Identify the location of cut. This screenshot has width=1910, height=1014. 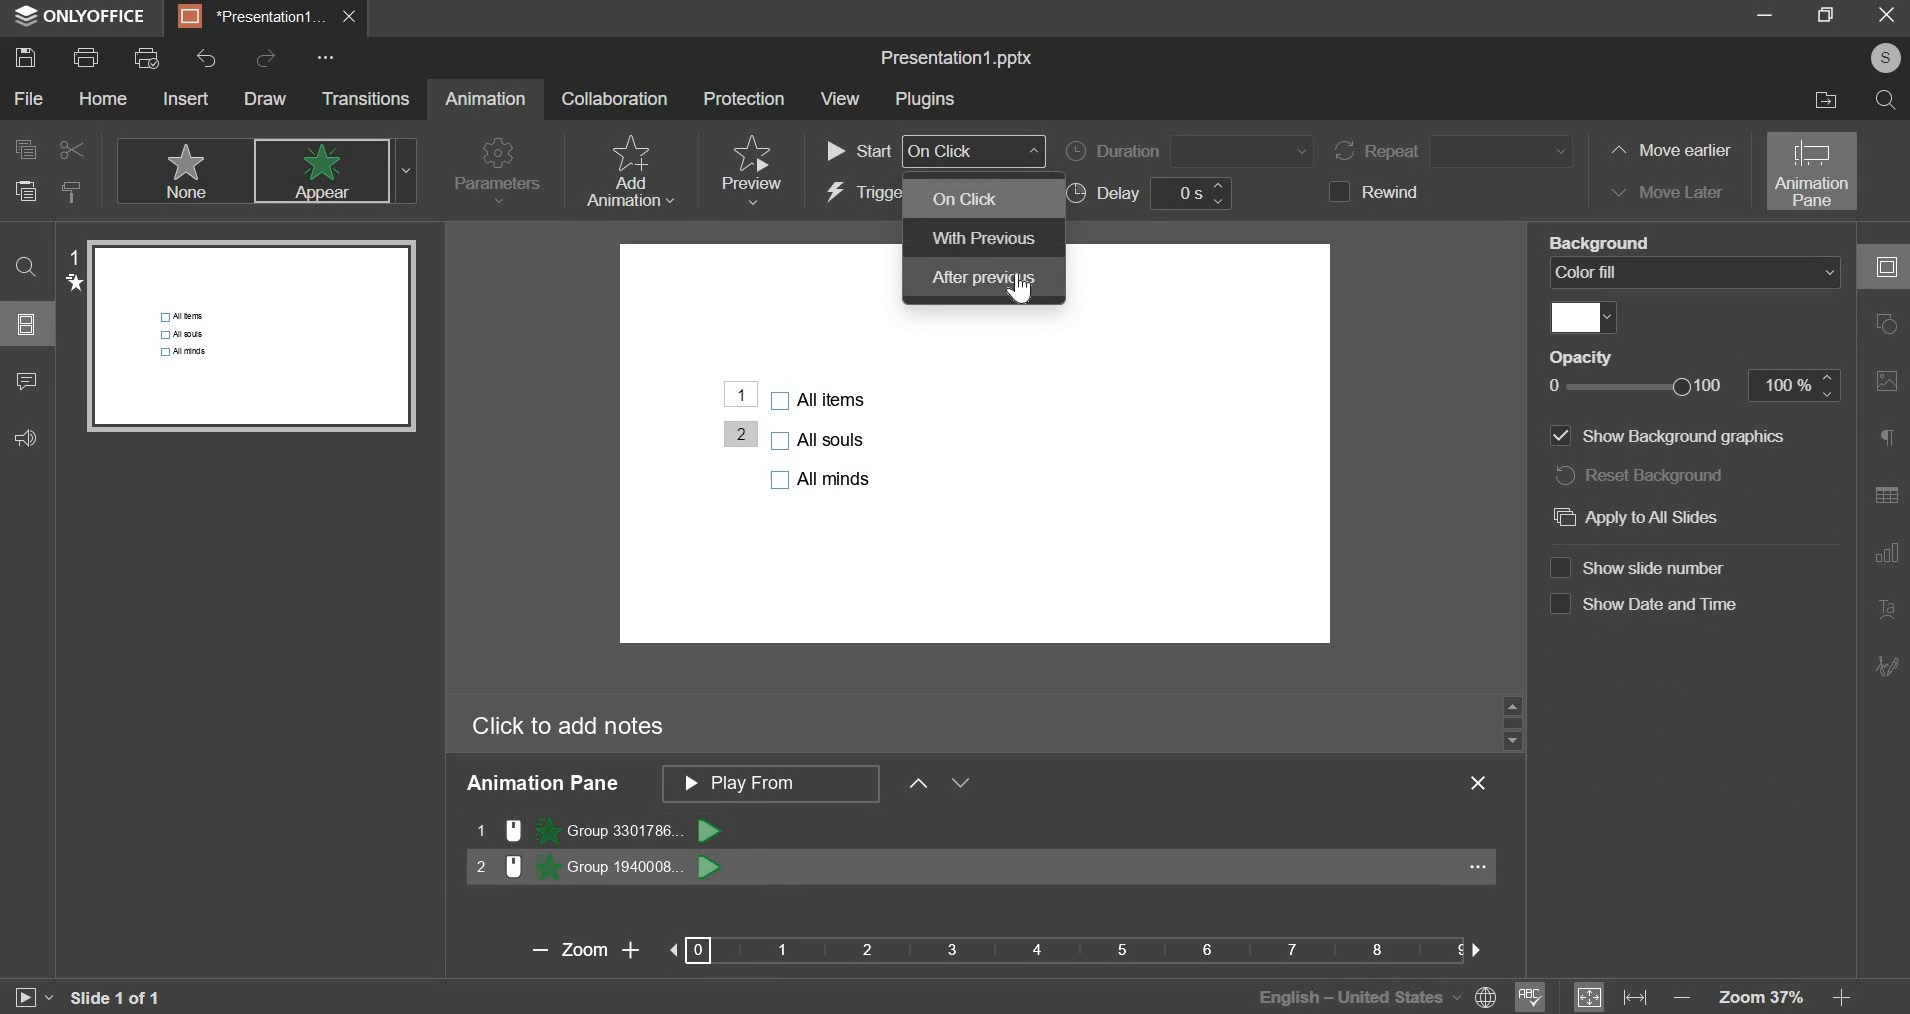
(68, 149).